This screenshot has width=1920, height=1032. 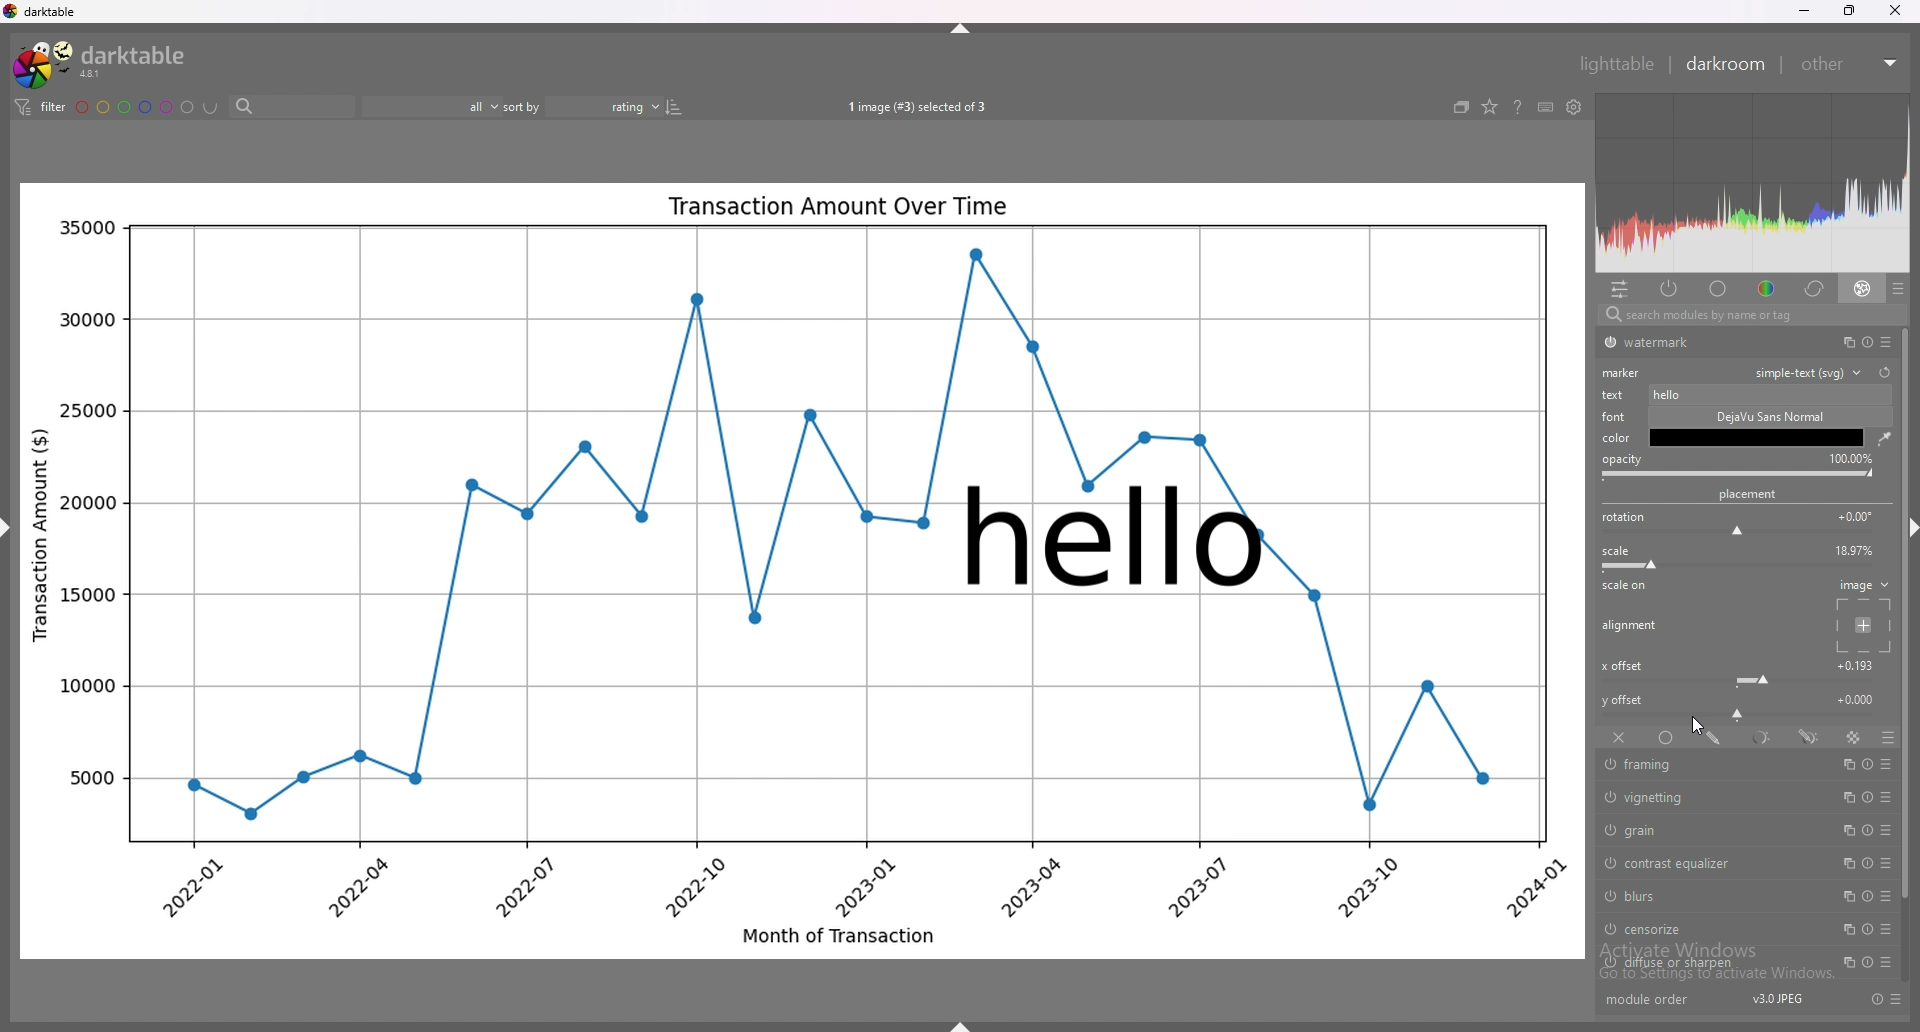 What do you see at coordinates (1746, 316) in the screenshot?
I see `search bar` at bounding box center [1746, 316].